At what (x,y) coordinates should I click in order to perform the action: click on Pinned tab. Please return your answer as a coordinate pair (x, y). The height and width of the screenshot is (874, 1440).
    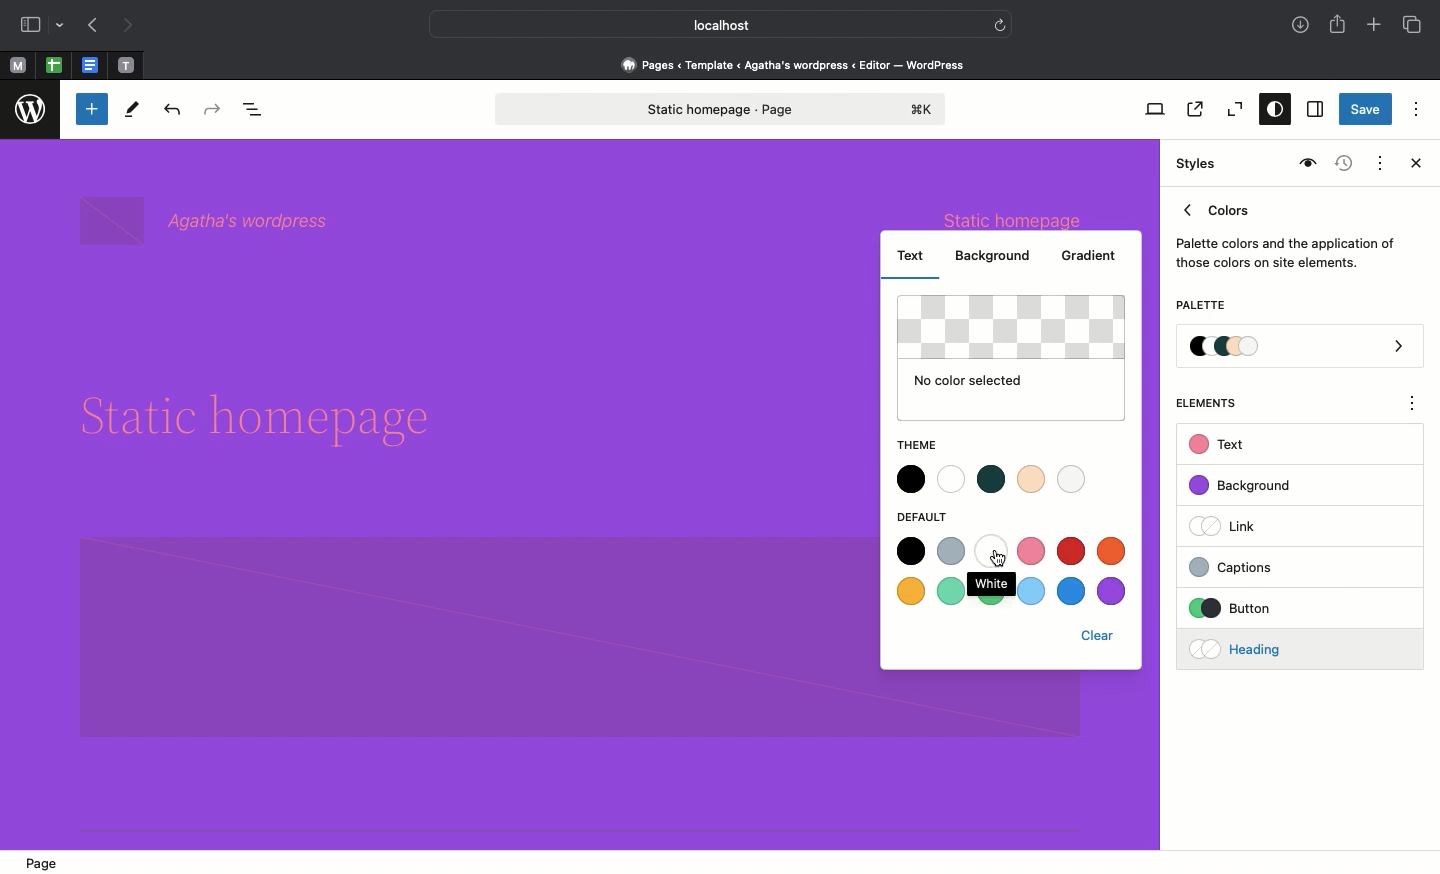
    Looking at the image, I should click on (54, 66).